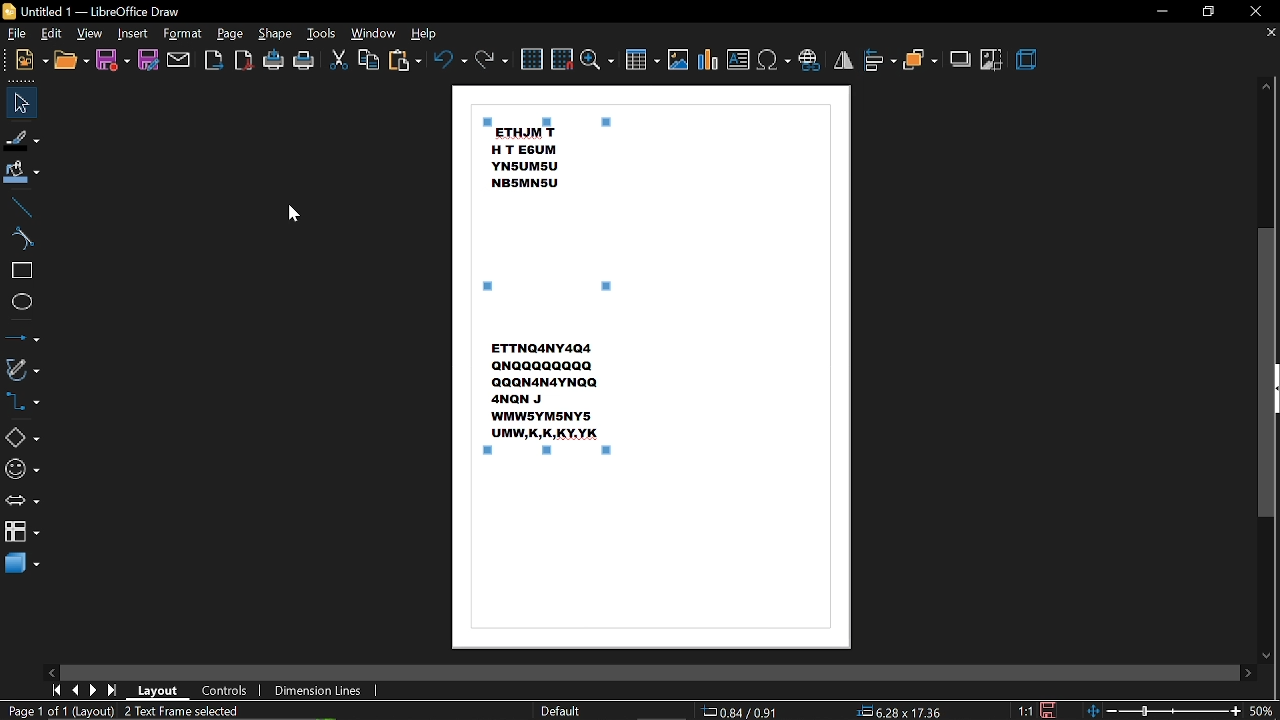  What do you see at coordinates (305, 61) in the screenshot?
I see `print` at bounding box center [305, 61].